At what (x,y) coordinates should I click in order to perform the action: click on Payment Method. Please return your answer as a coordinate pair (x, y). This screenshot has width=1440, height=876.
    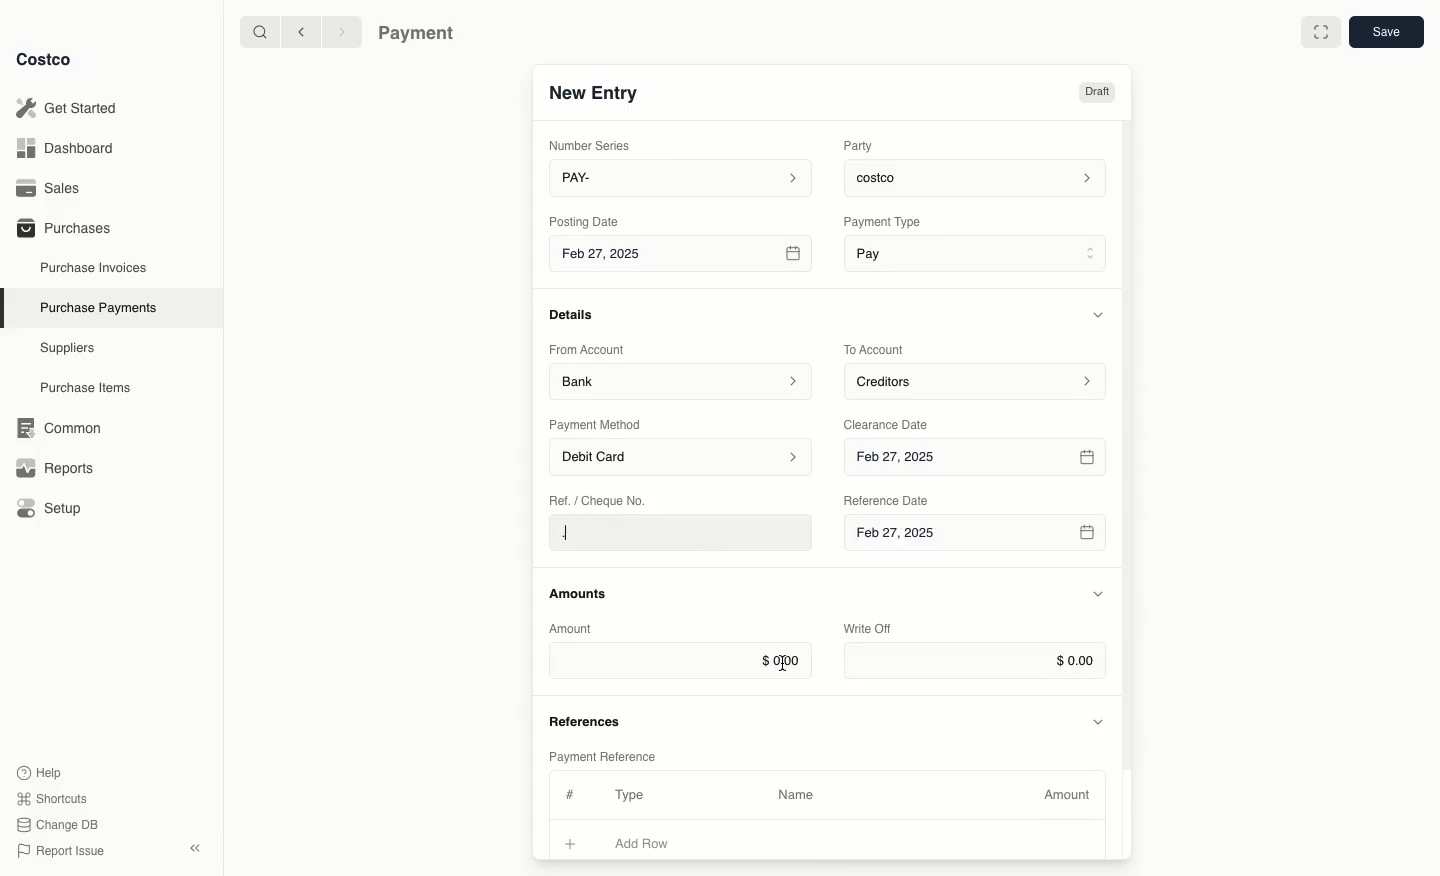
    Looking at the image, I should click on (597, 424).